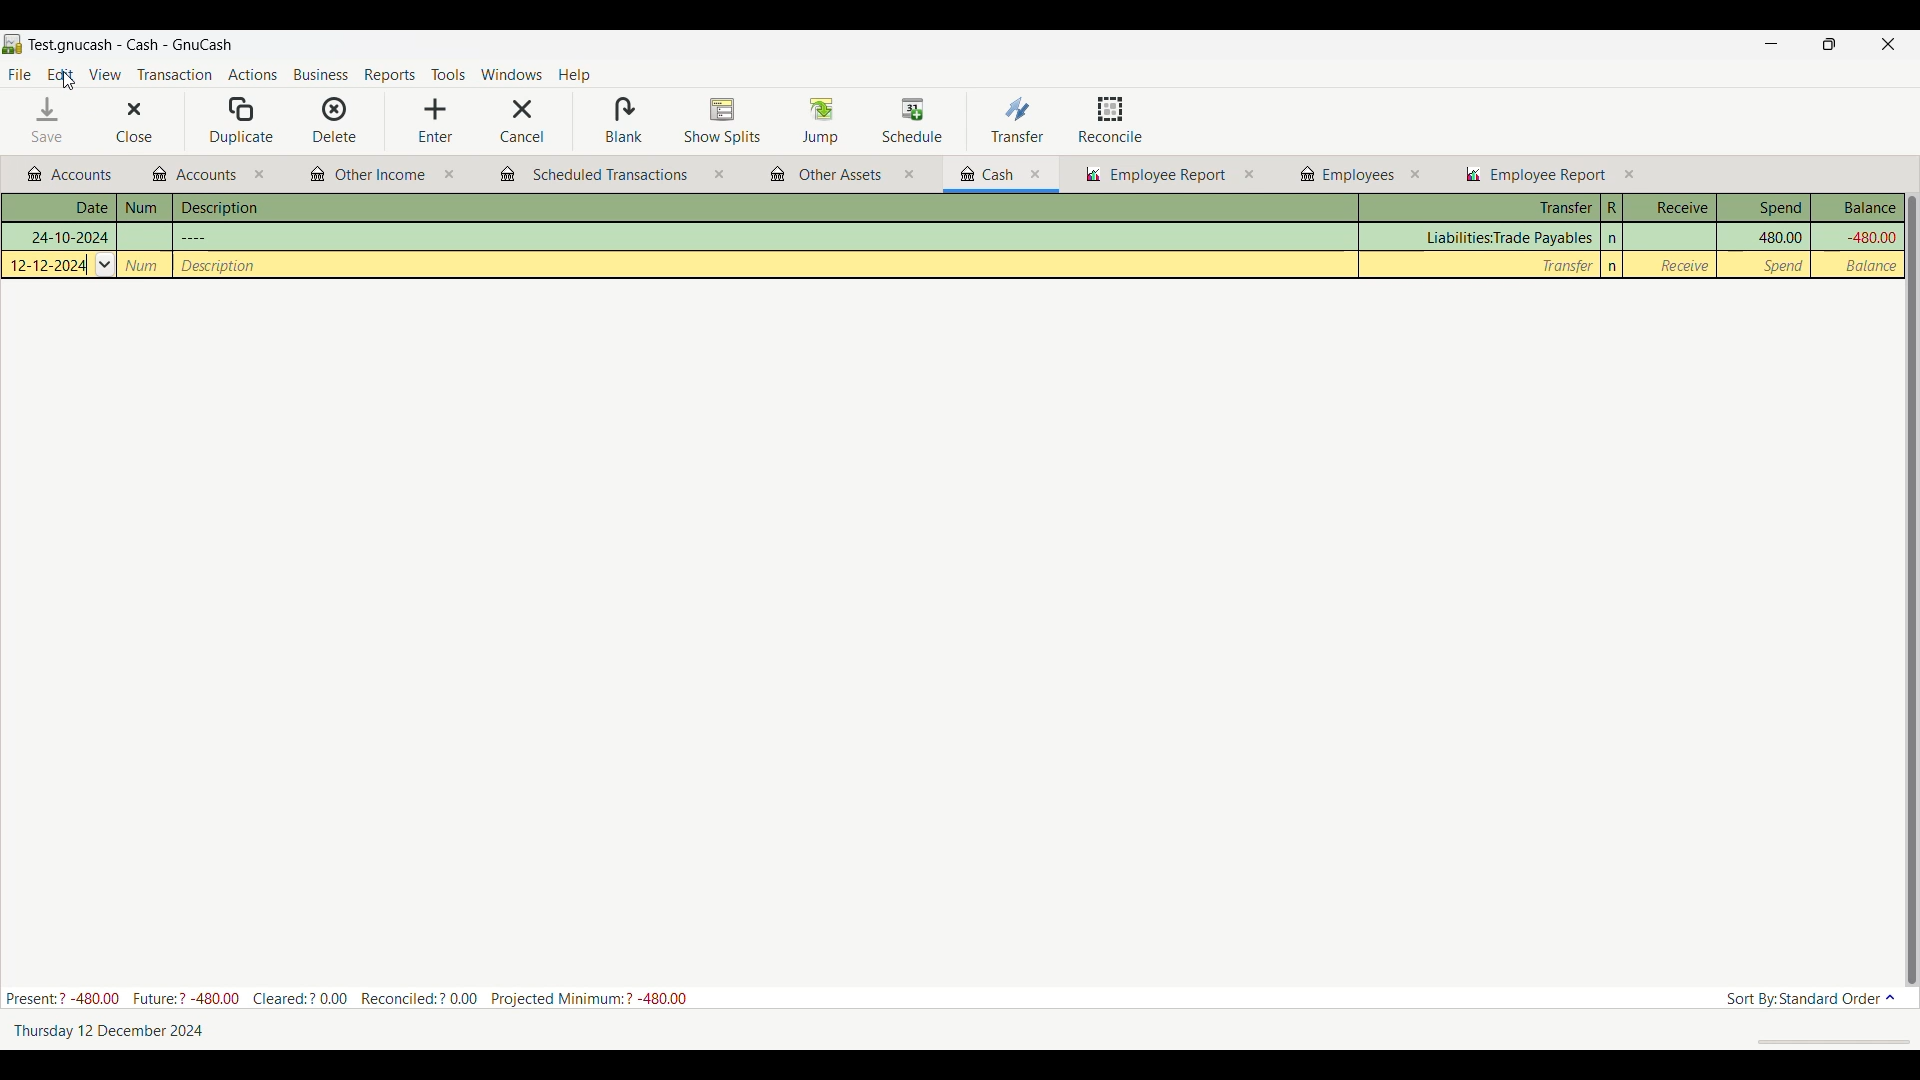  I want to click on Reports menu, so click(390, 75).